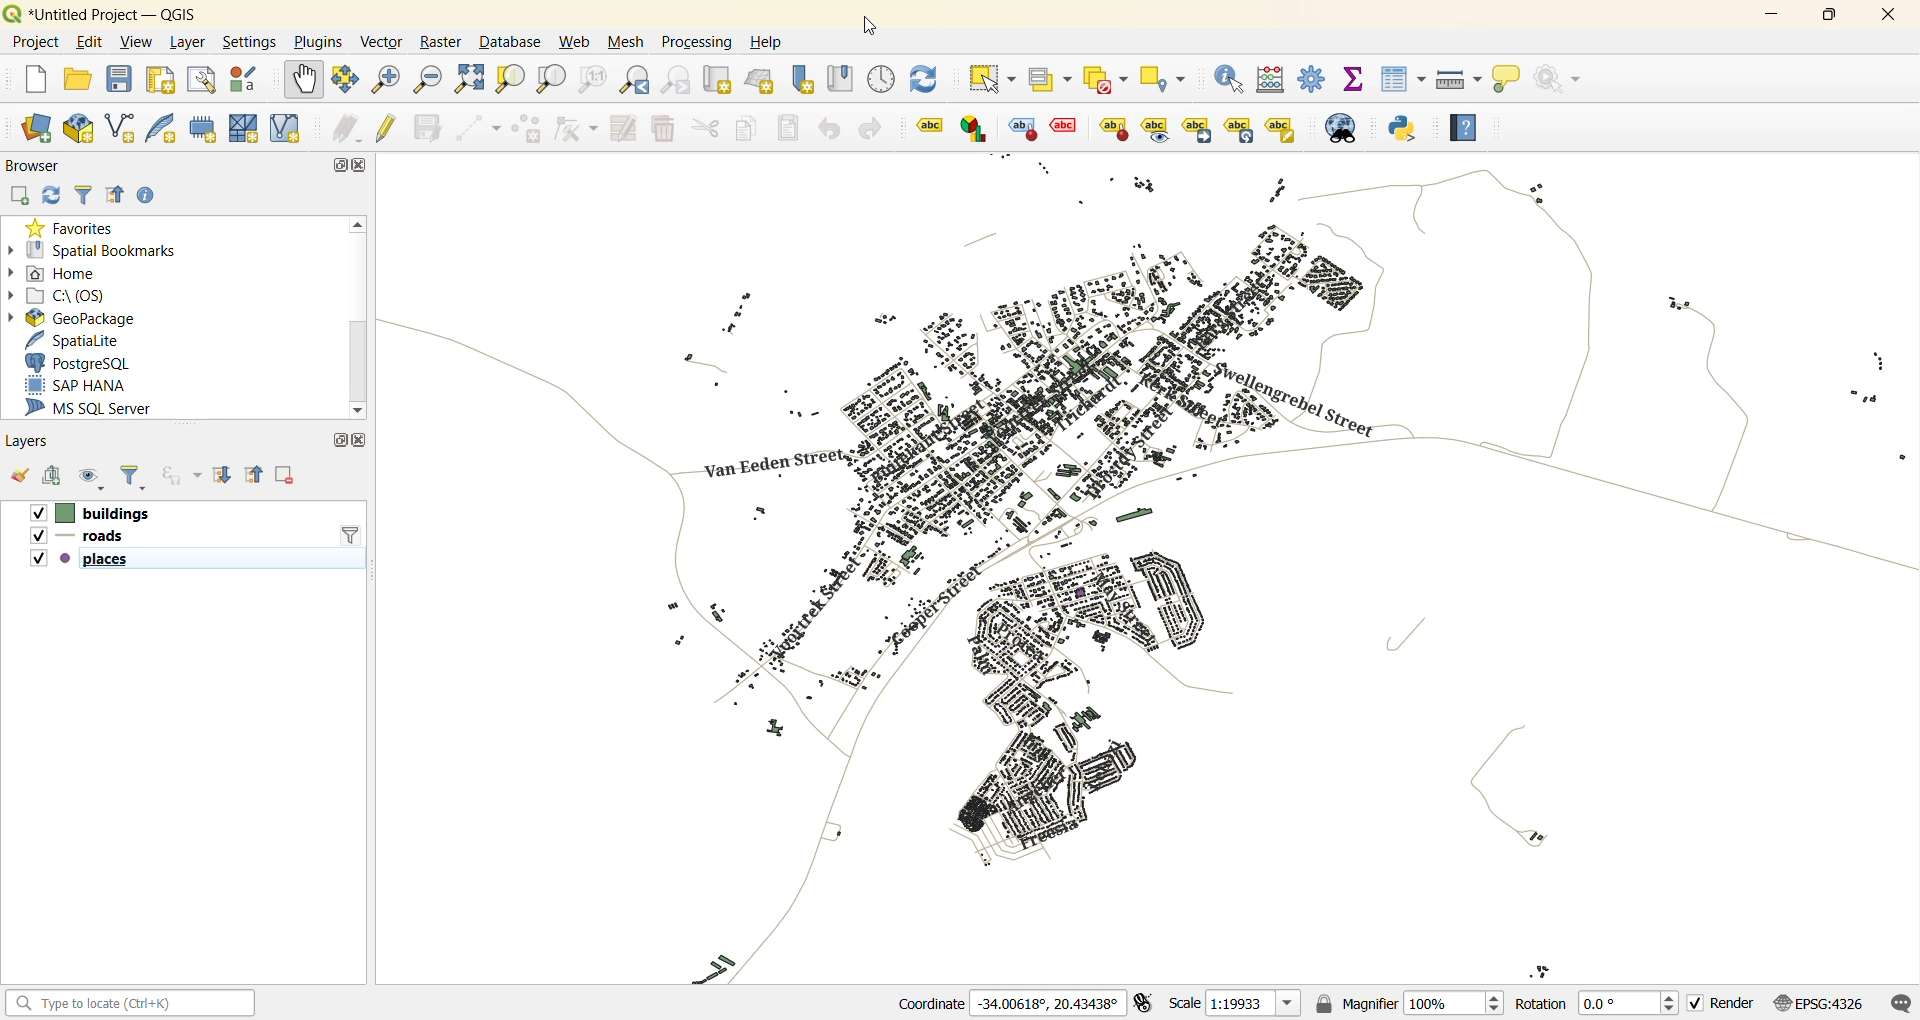 This screenshot has width=1920, height=1020. What do you see at coordinates (139, 43) in the screenshot?
I see `view` at bounding box center [139, 43].